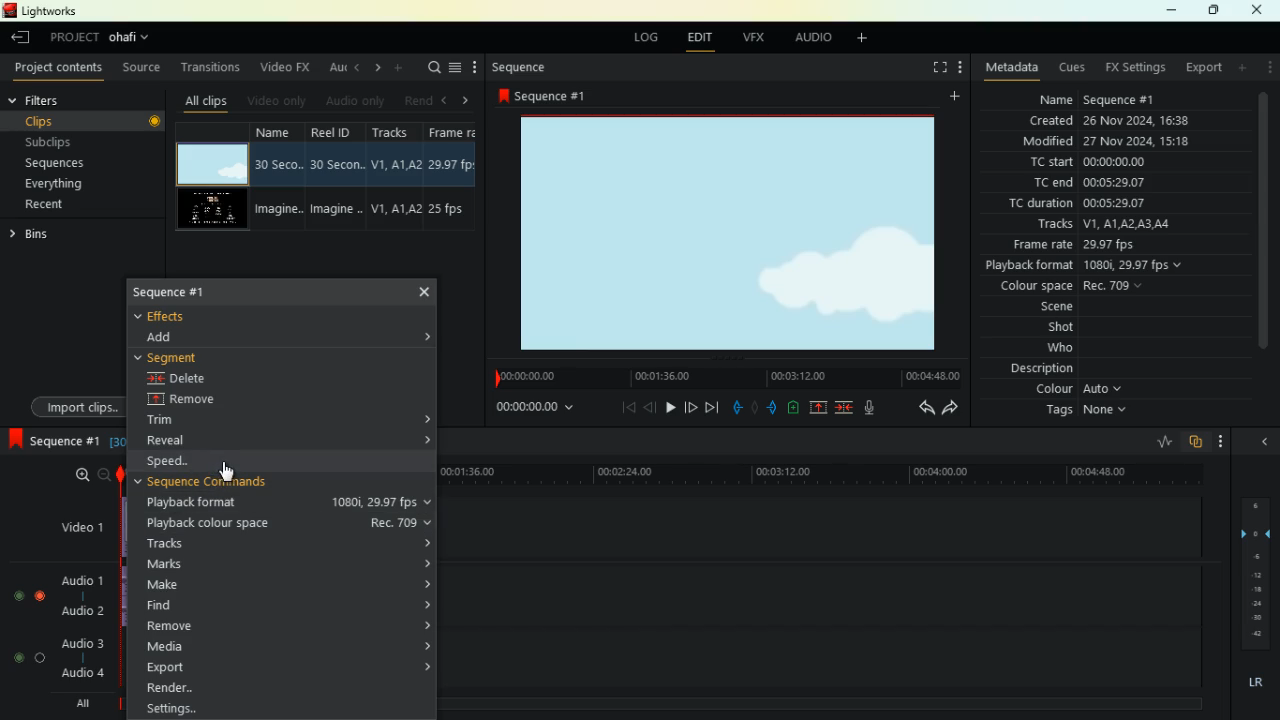 The width and height of the screenshot is (1280, 720). What do you see at coordinates (79, 401) in the screenshot?
I see `import clips` at bounding box center [79, 401].